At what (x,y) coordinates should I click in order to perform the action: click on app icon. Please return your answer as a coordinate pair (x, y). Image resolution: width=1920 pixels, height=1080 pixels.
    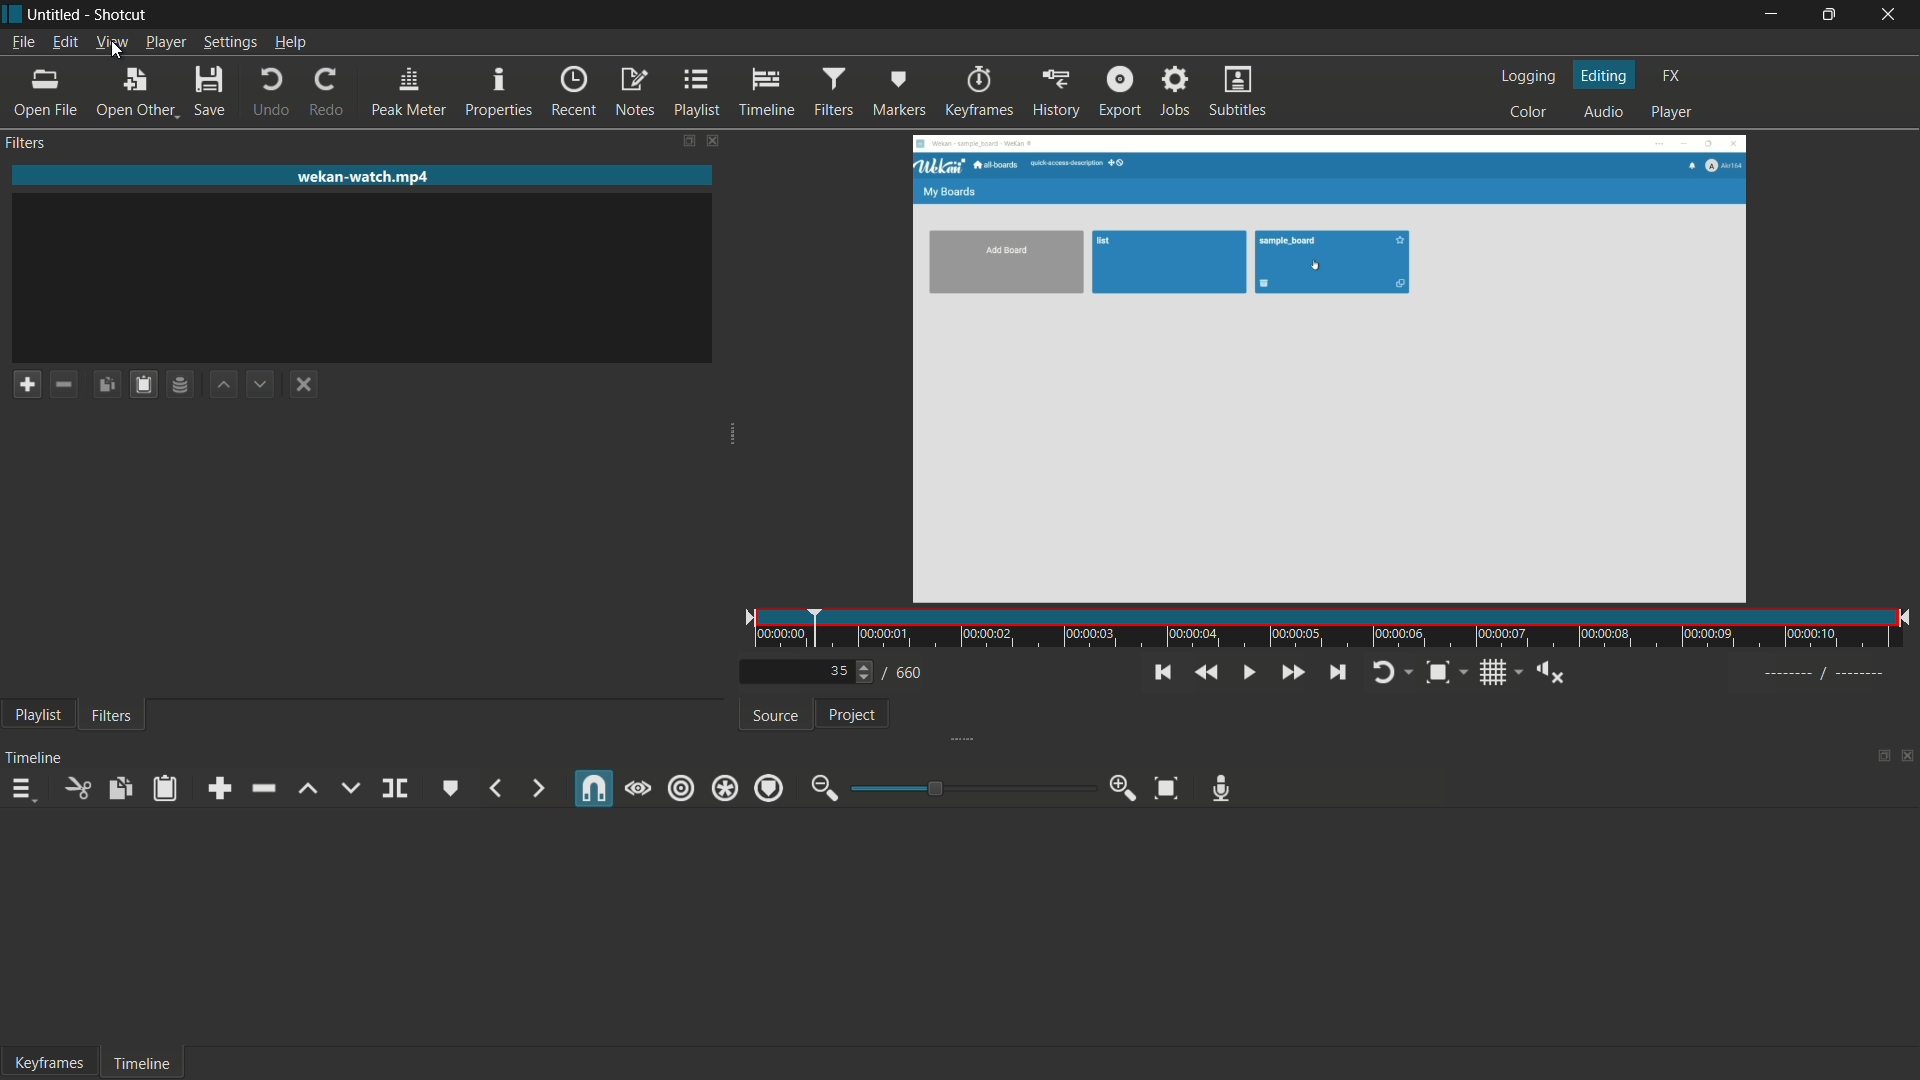
    Looking at the image, I should click on (12, 13).